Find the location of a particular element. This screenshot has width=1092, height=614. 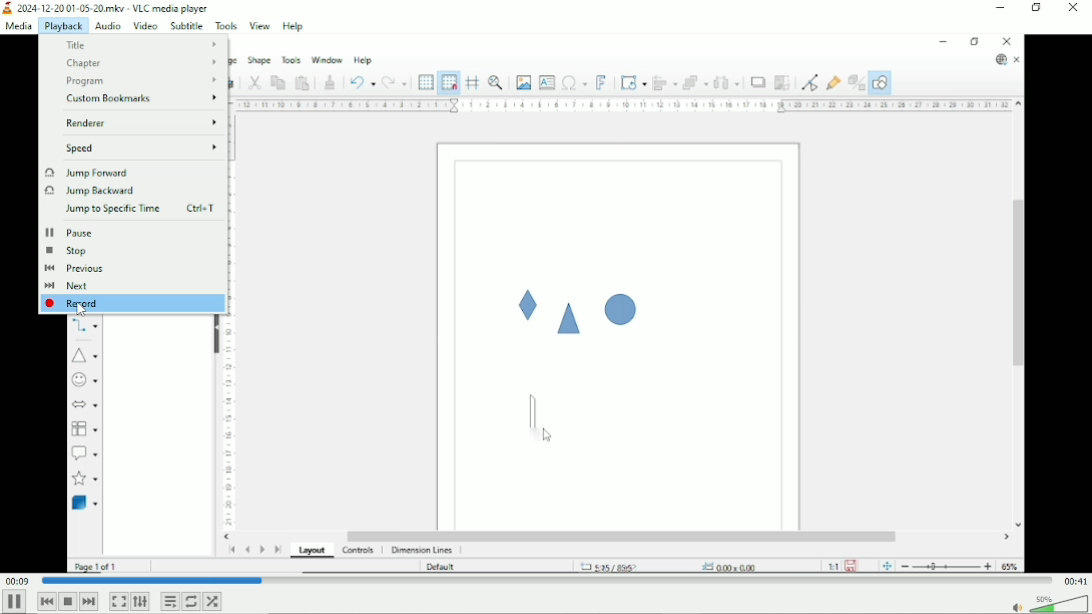

Next is located at coordinates (127, 286).